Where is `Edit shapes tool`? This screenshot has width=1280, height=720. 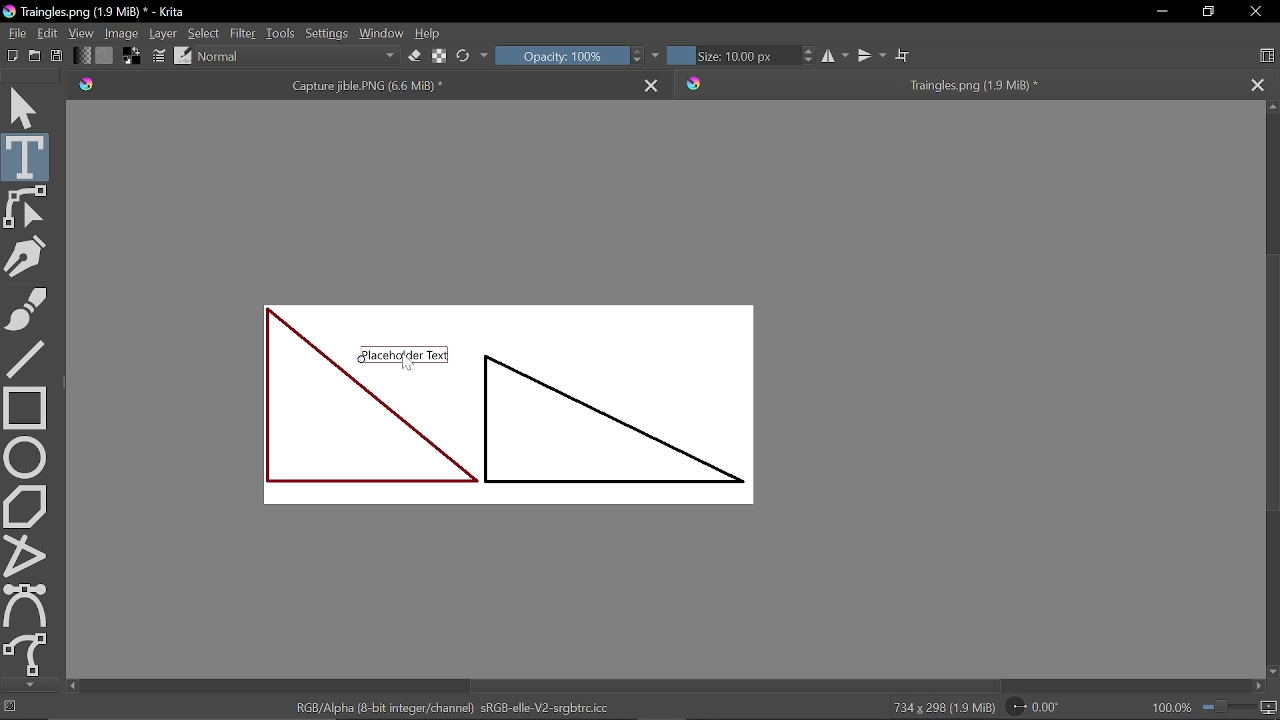
Edit shapes tool is located at coordinates (29, 207).